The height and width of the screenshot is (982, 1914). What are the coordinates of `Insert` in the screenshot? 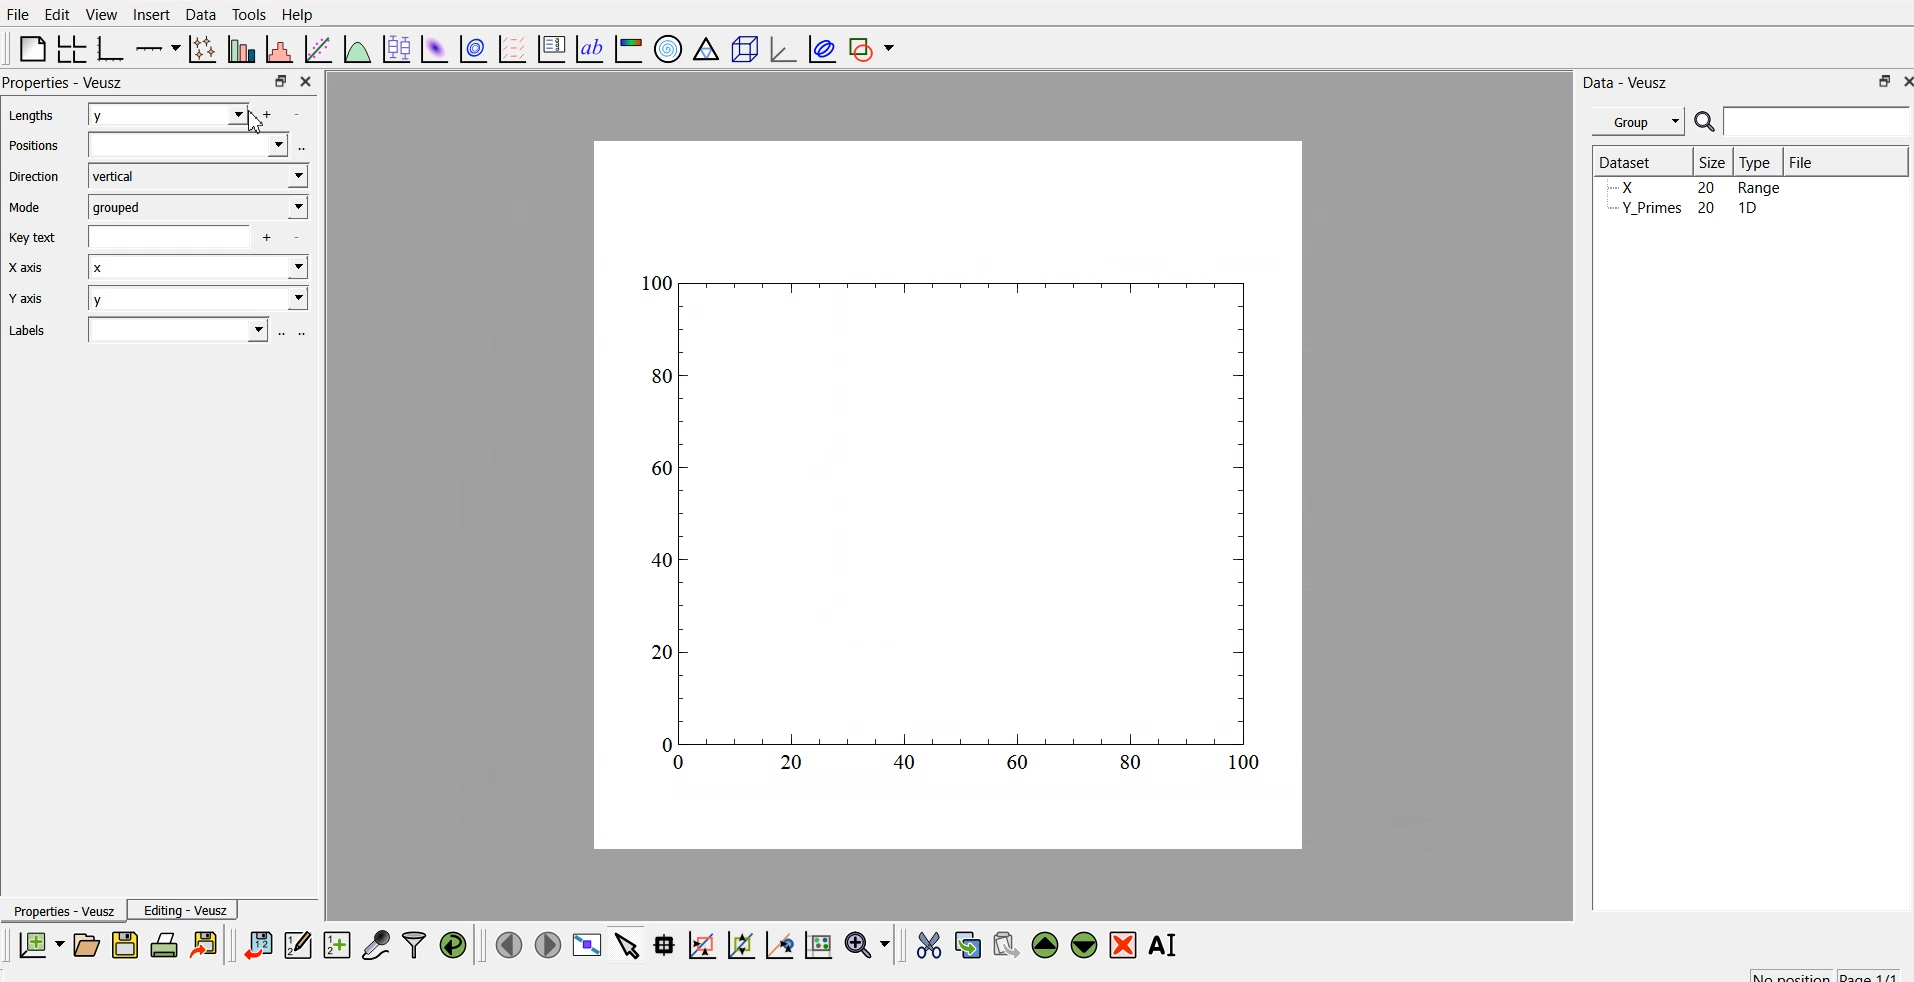 It's located at (151, 14).